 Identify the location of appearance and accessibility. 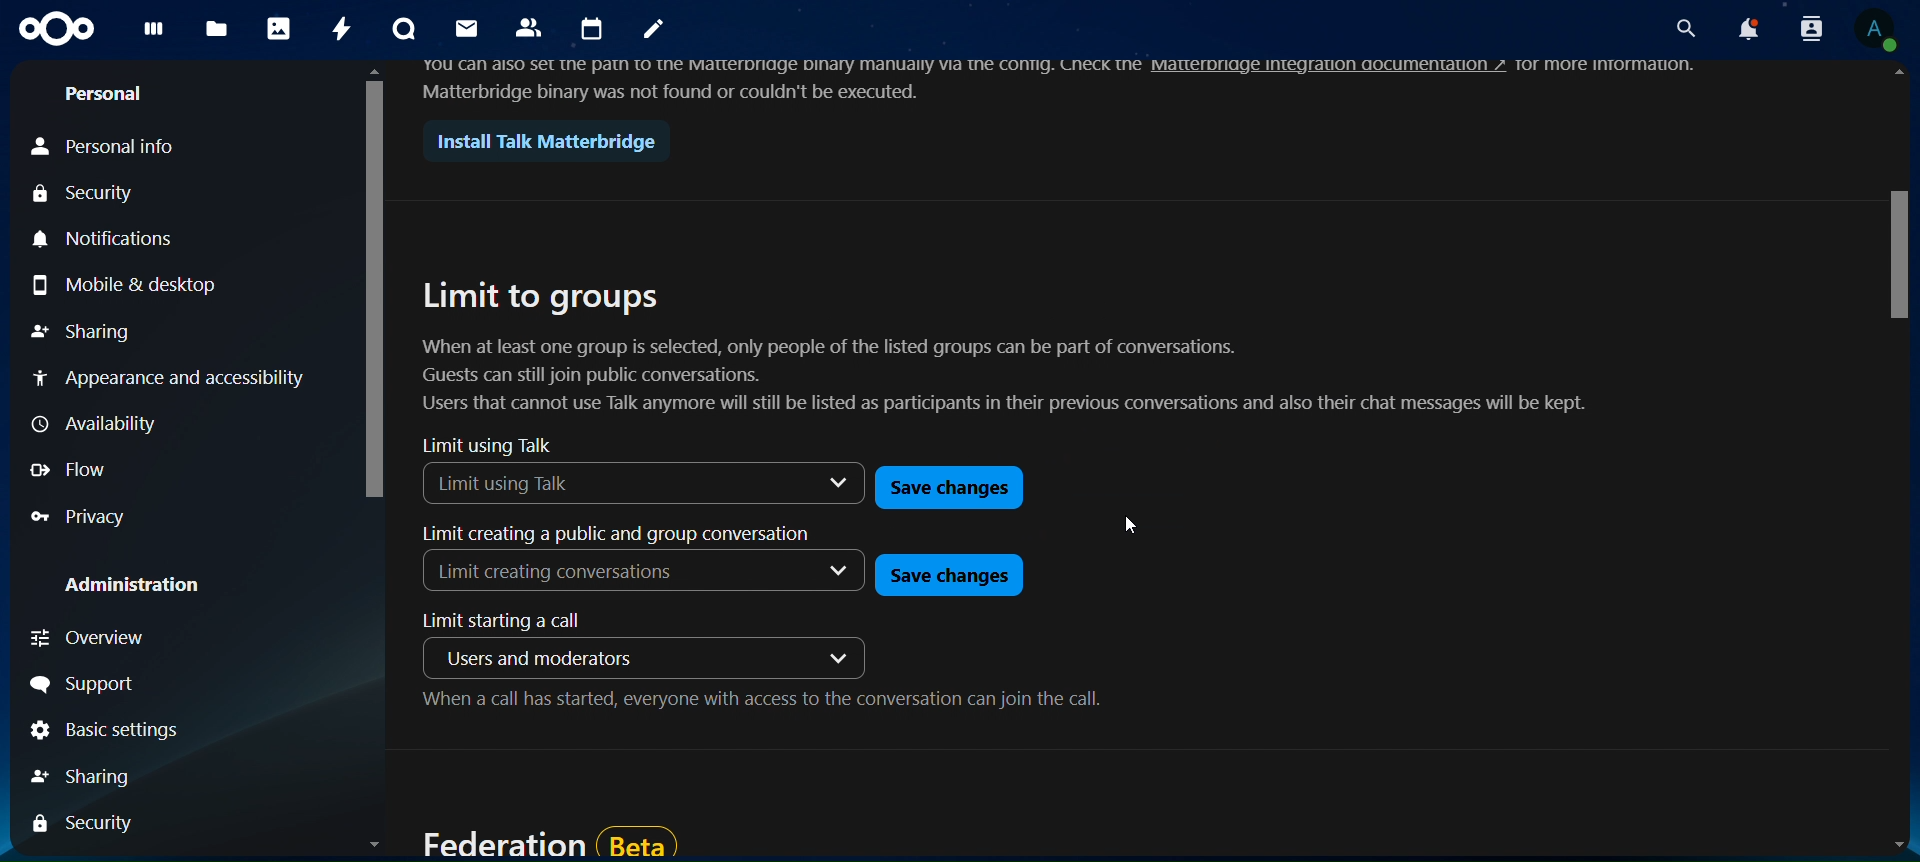
(169, 376).